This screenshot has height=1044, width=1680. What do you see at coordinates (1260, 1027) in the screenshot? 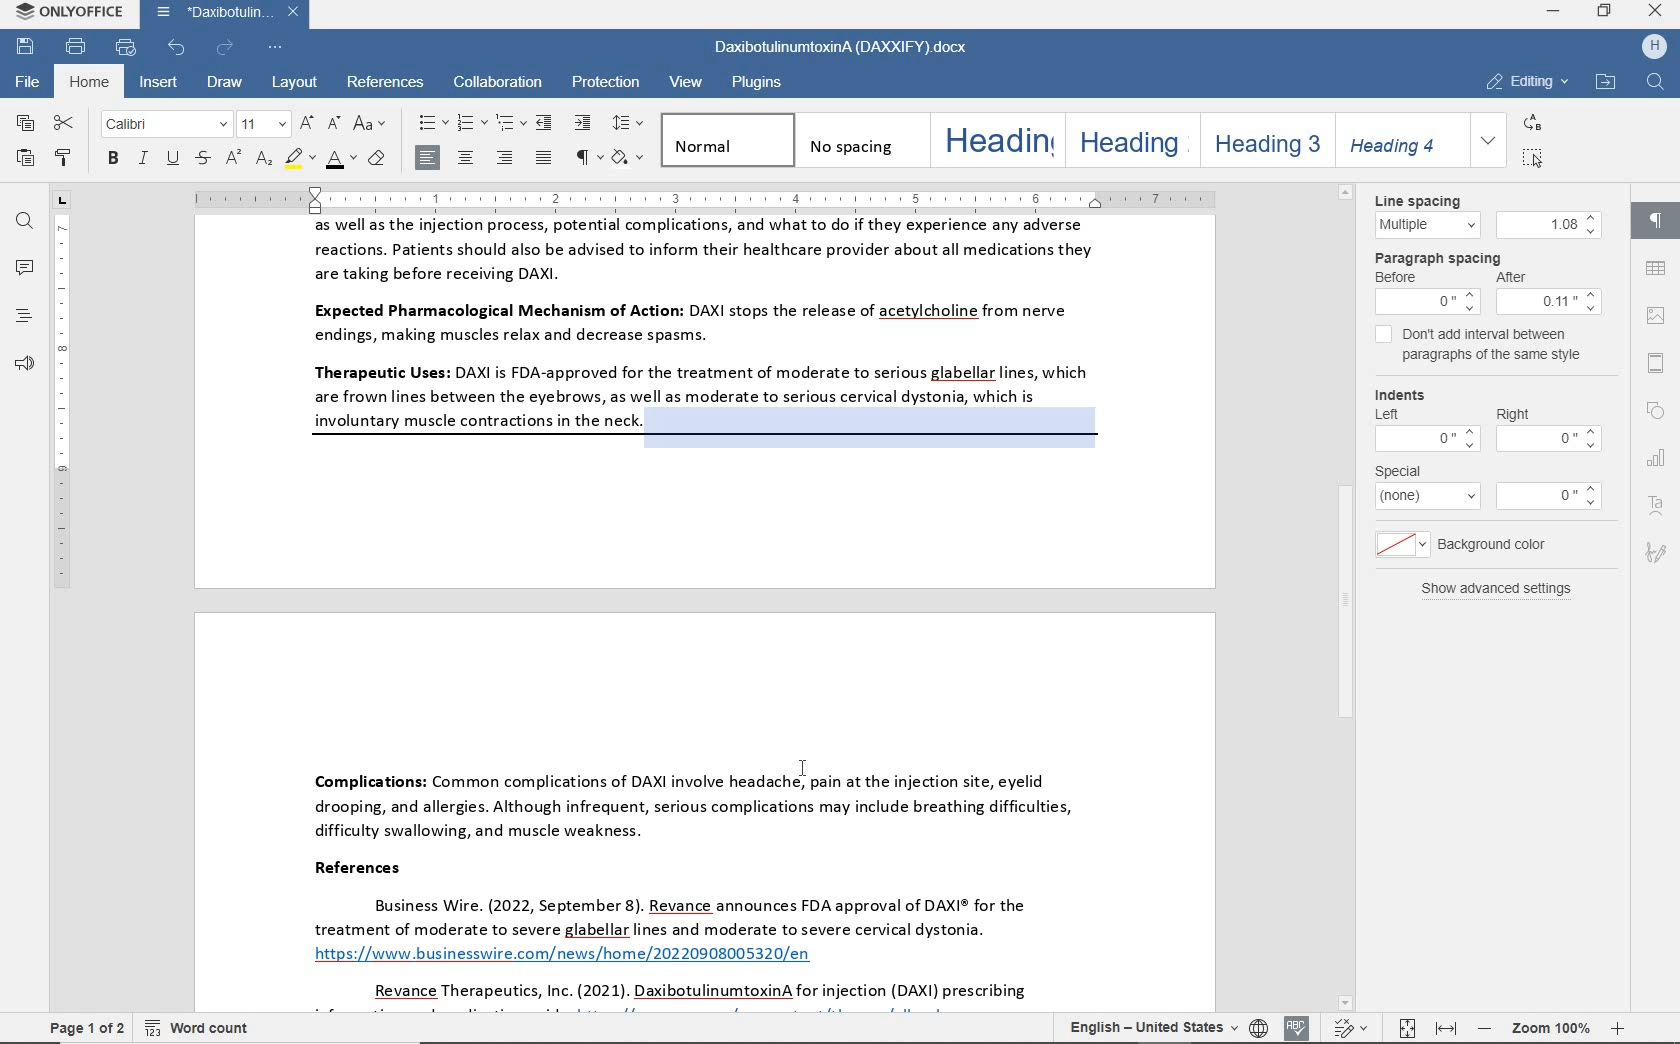
I see `set document language` at bounding box center [1260, 1027].